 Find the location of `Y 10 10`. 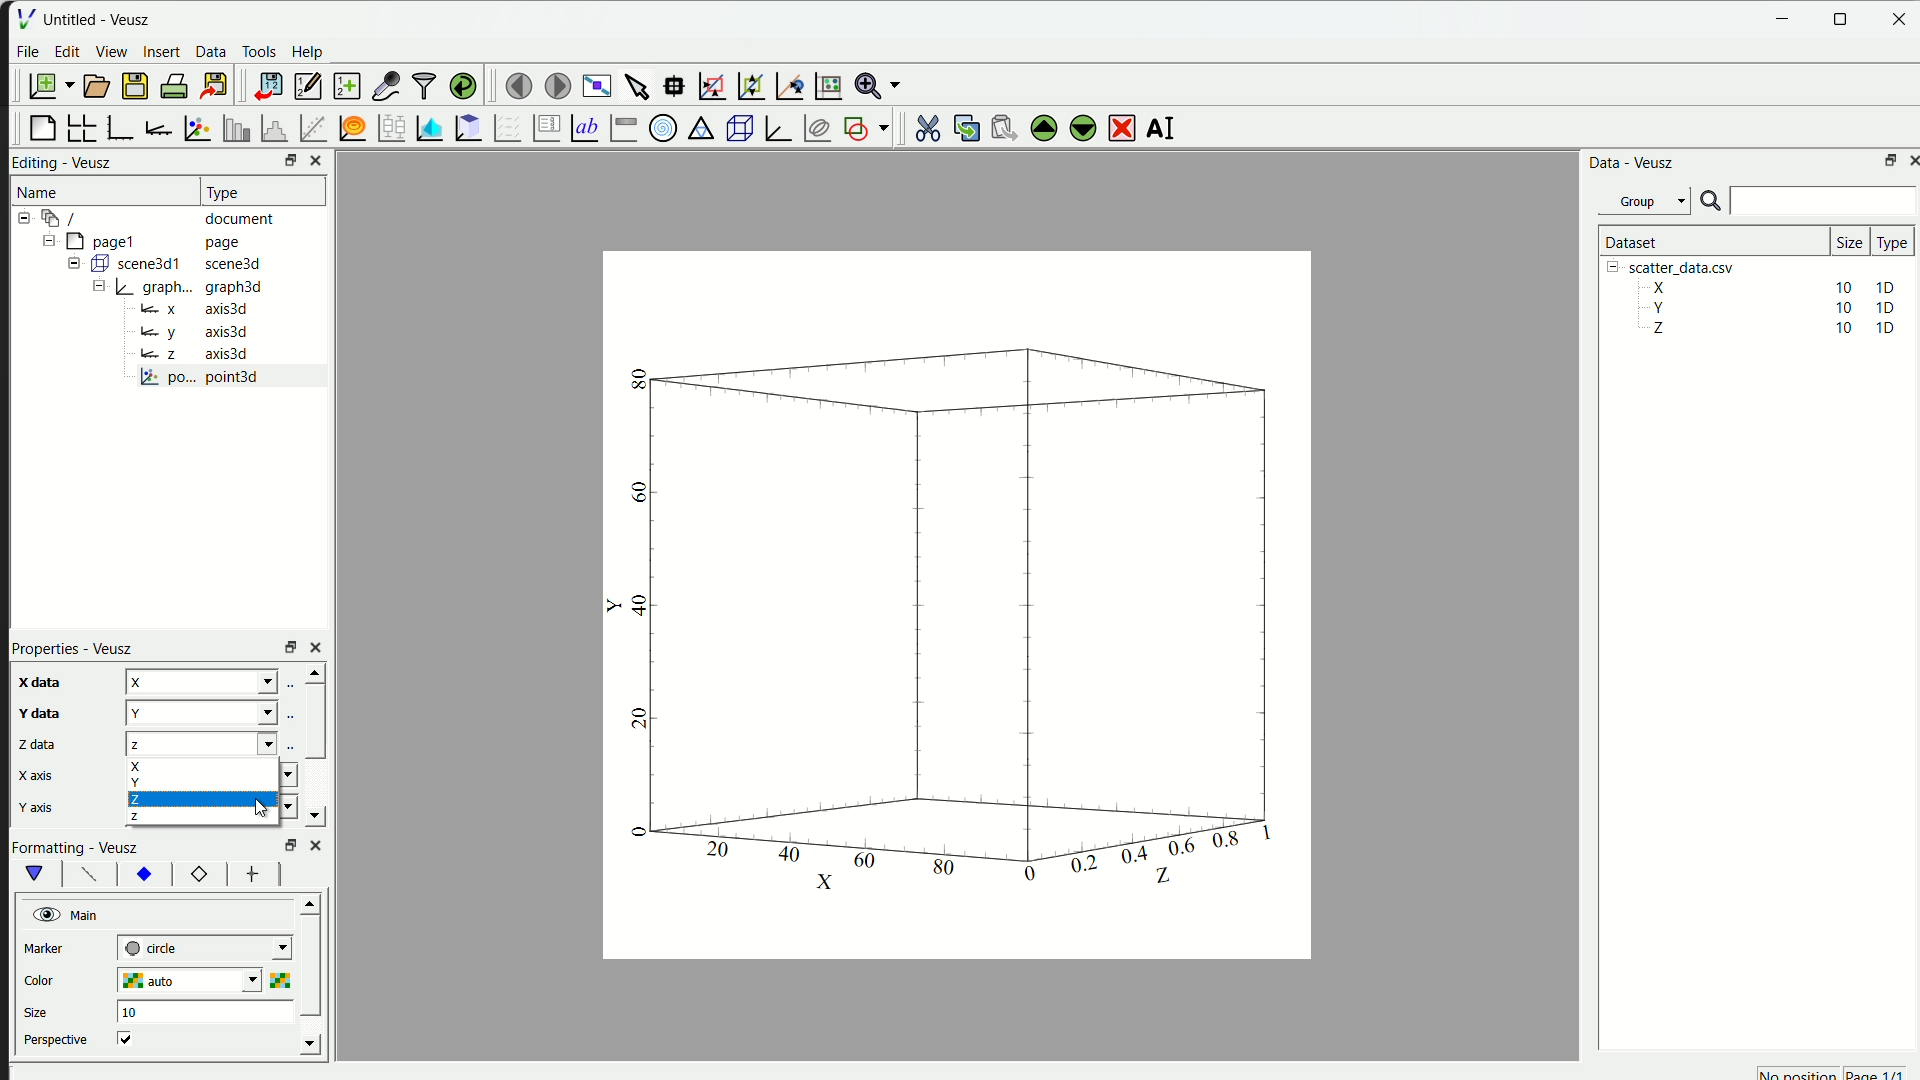

Y 10 10 is located at coordinates (1766, 309).